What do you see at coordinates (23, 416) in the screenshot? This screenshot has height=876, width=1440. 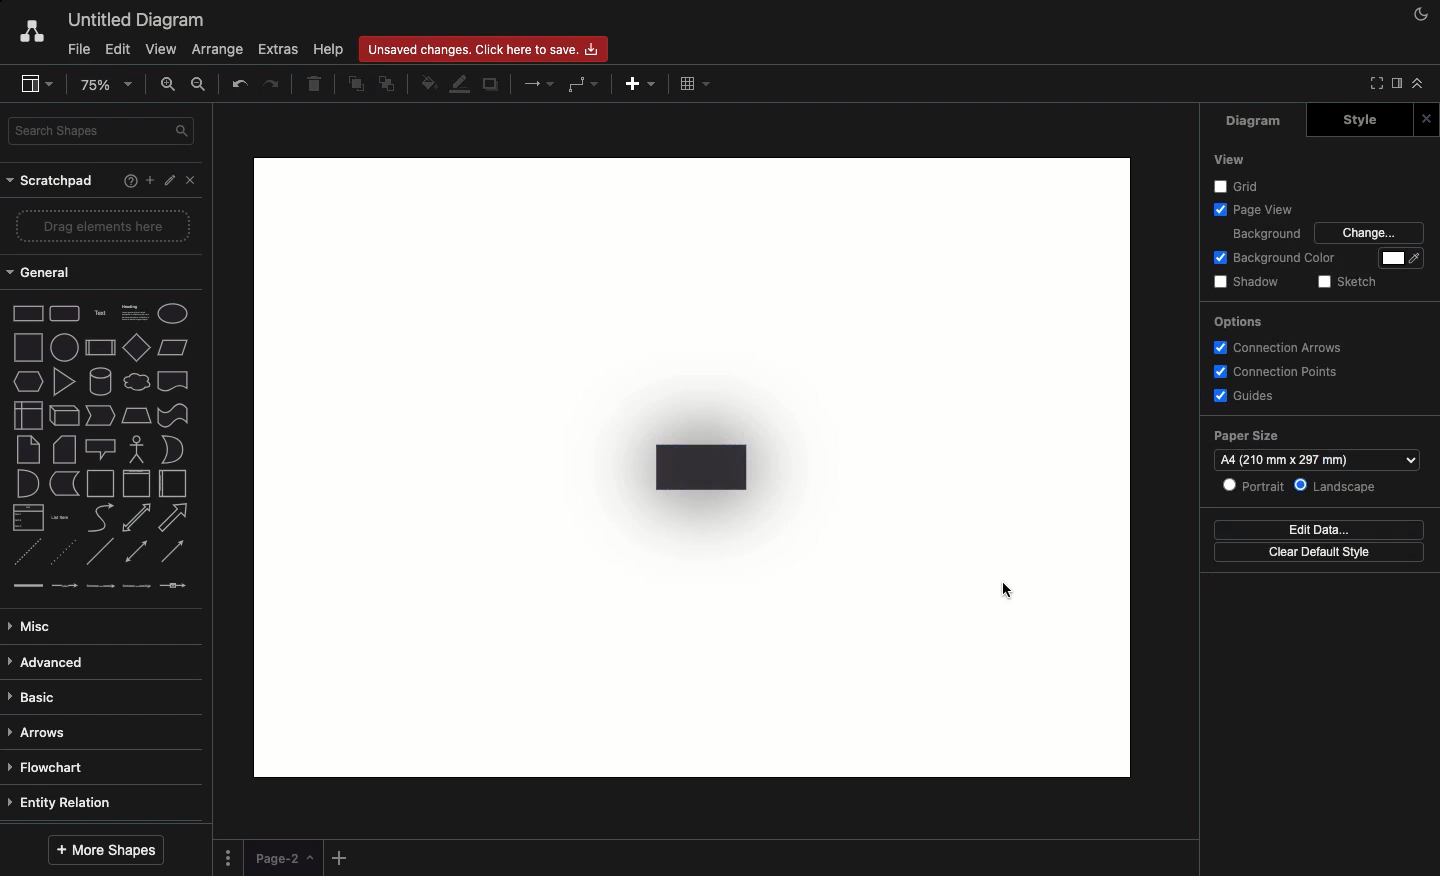 I see `internal storage` at bounding box center [23, 416].